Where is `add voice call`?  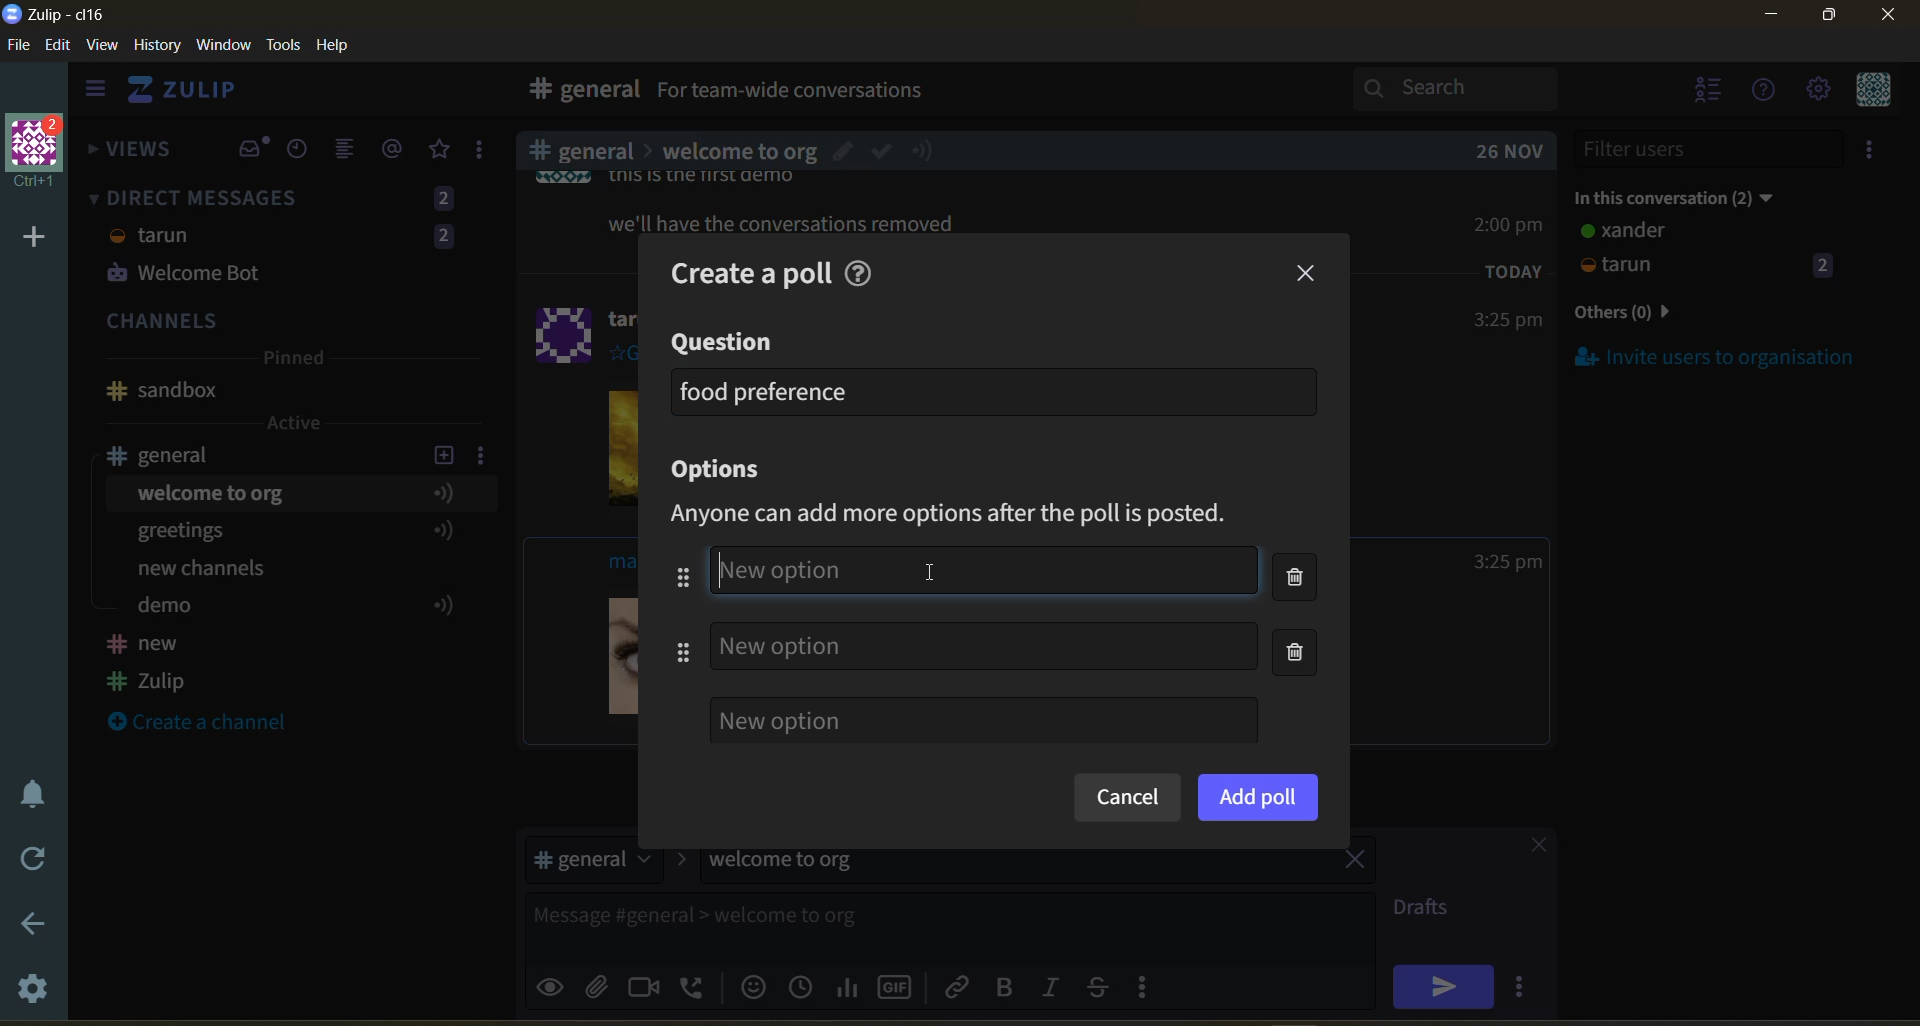
add voice call is located at coordinates (694, 986).